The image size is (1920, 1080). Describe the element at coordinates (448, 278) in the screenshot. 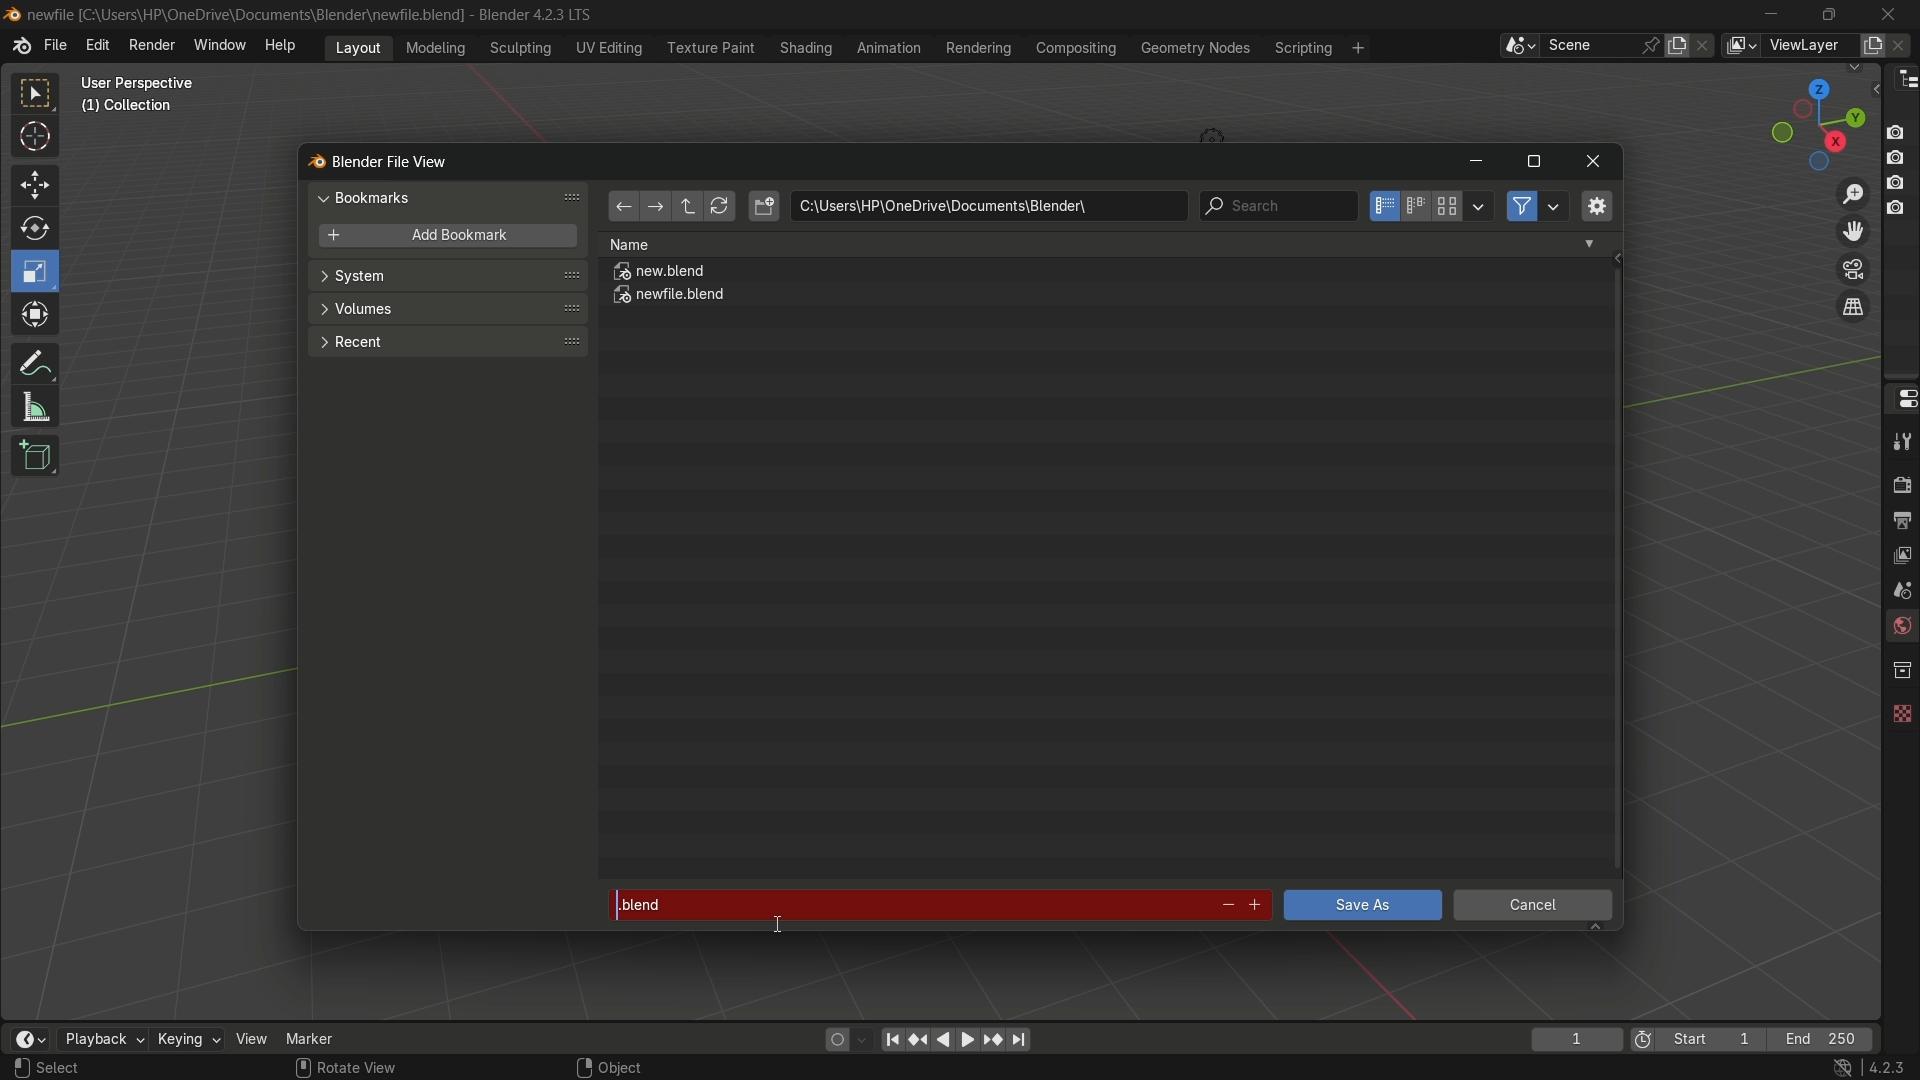

I see `system` at that location.